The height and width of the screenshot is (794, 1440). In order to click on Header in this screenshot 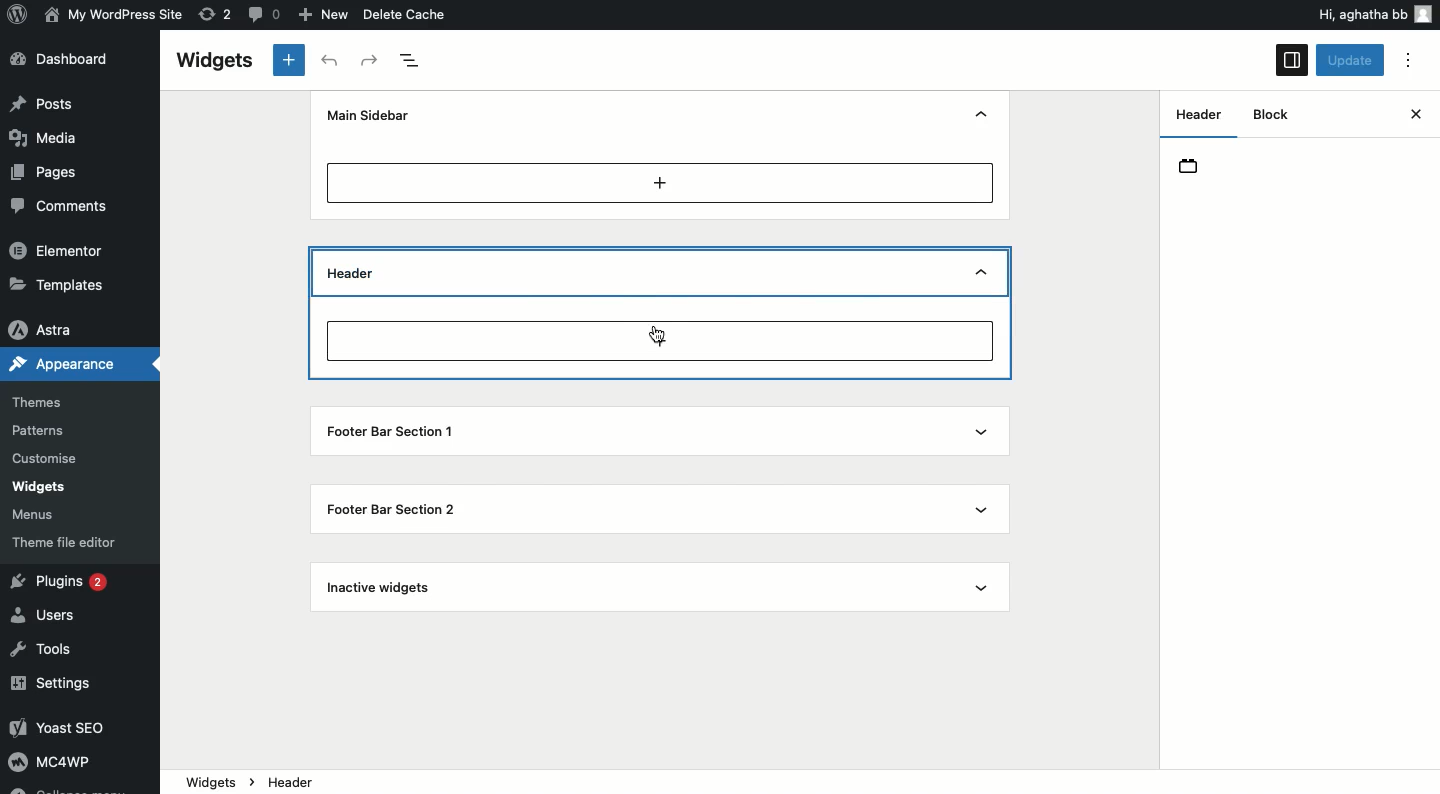, I will do `click(1198, 113)`.